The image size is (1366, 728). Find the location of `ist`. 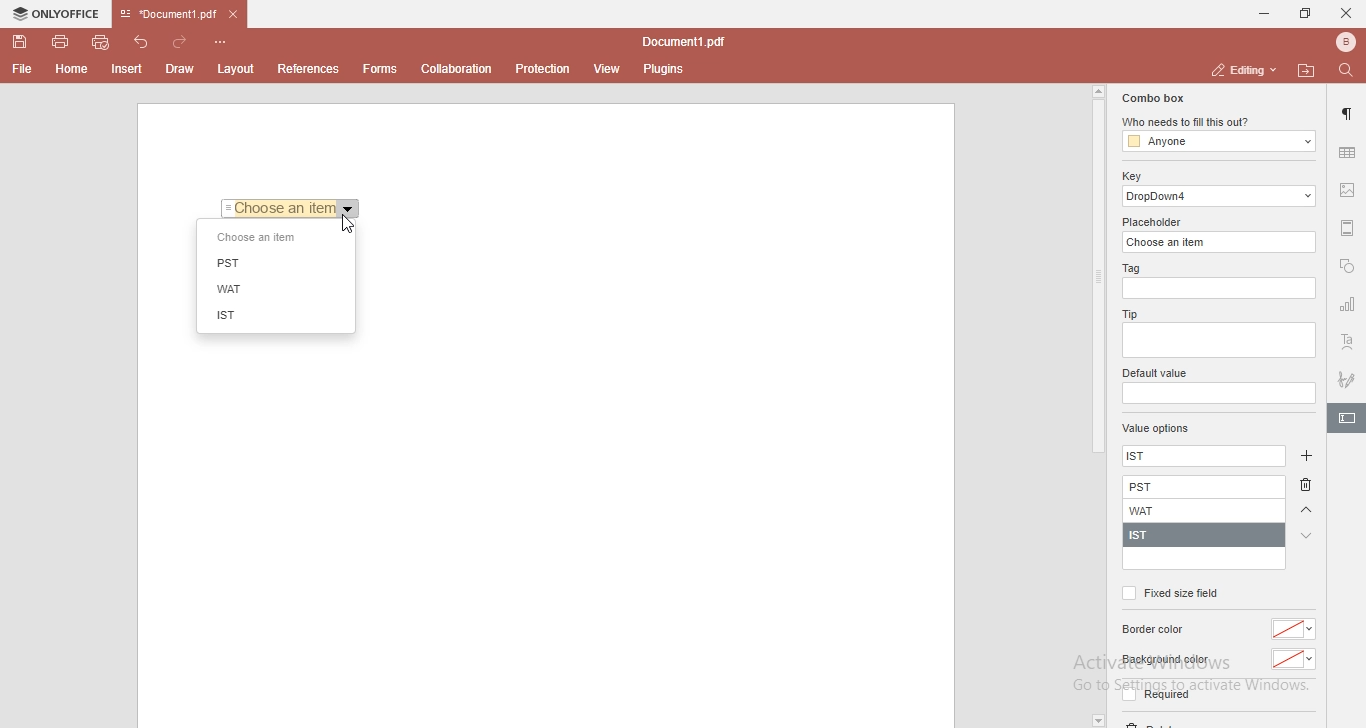

ist is located at coordinates (1147, 454).